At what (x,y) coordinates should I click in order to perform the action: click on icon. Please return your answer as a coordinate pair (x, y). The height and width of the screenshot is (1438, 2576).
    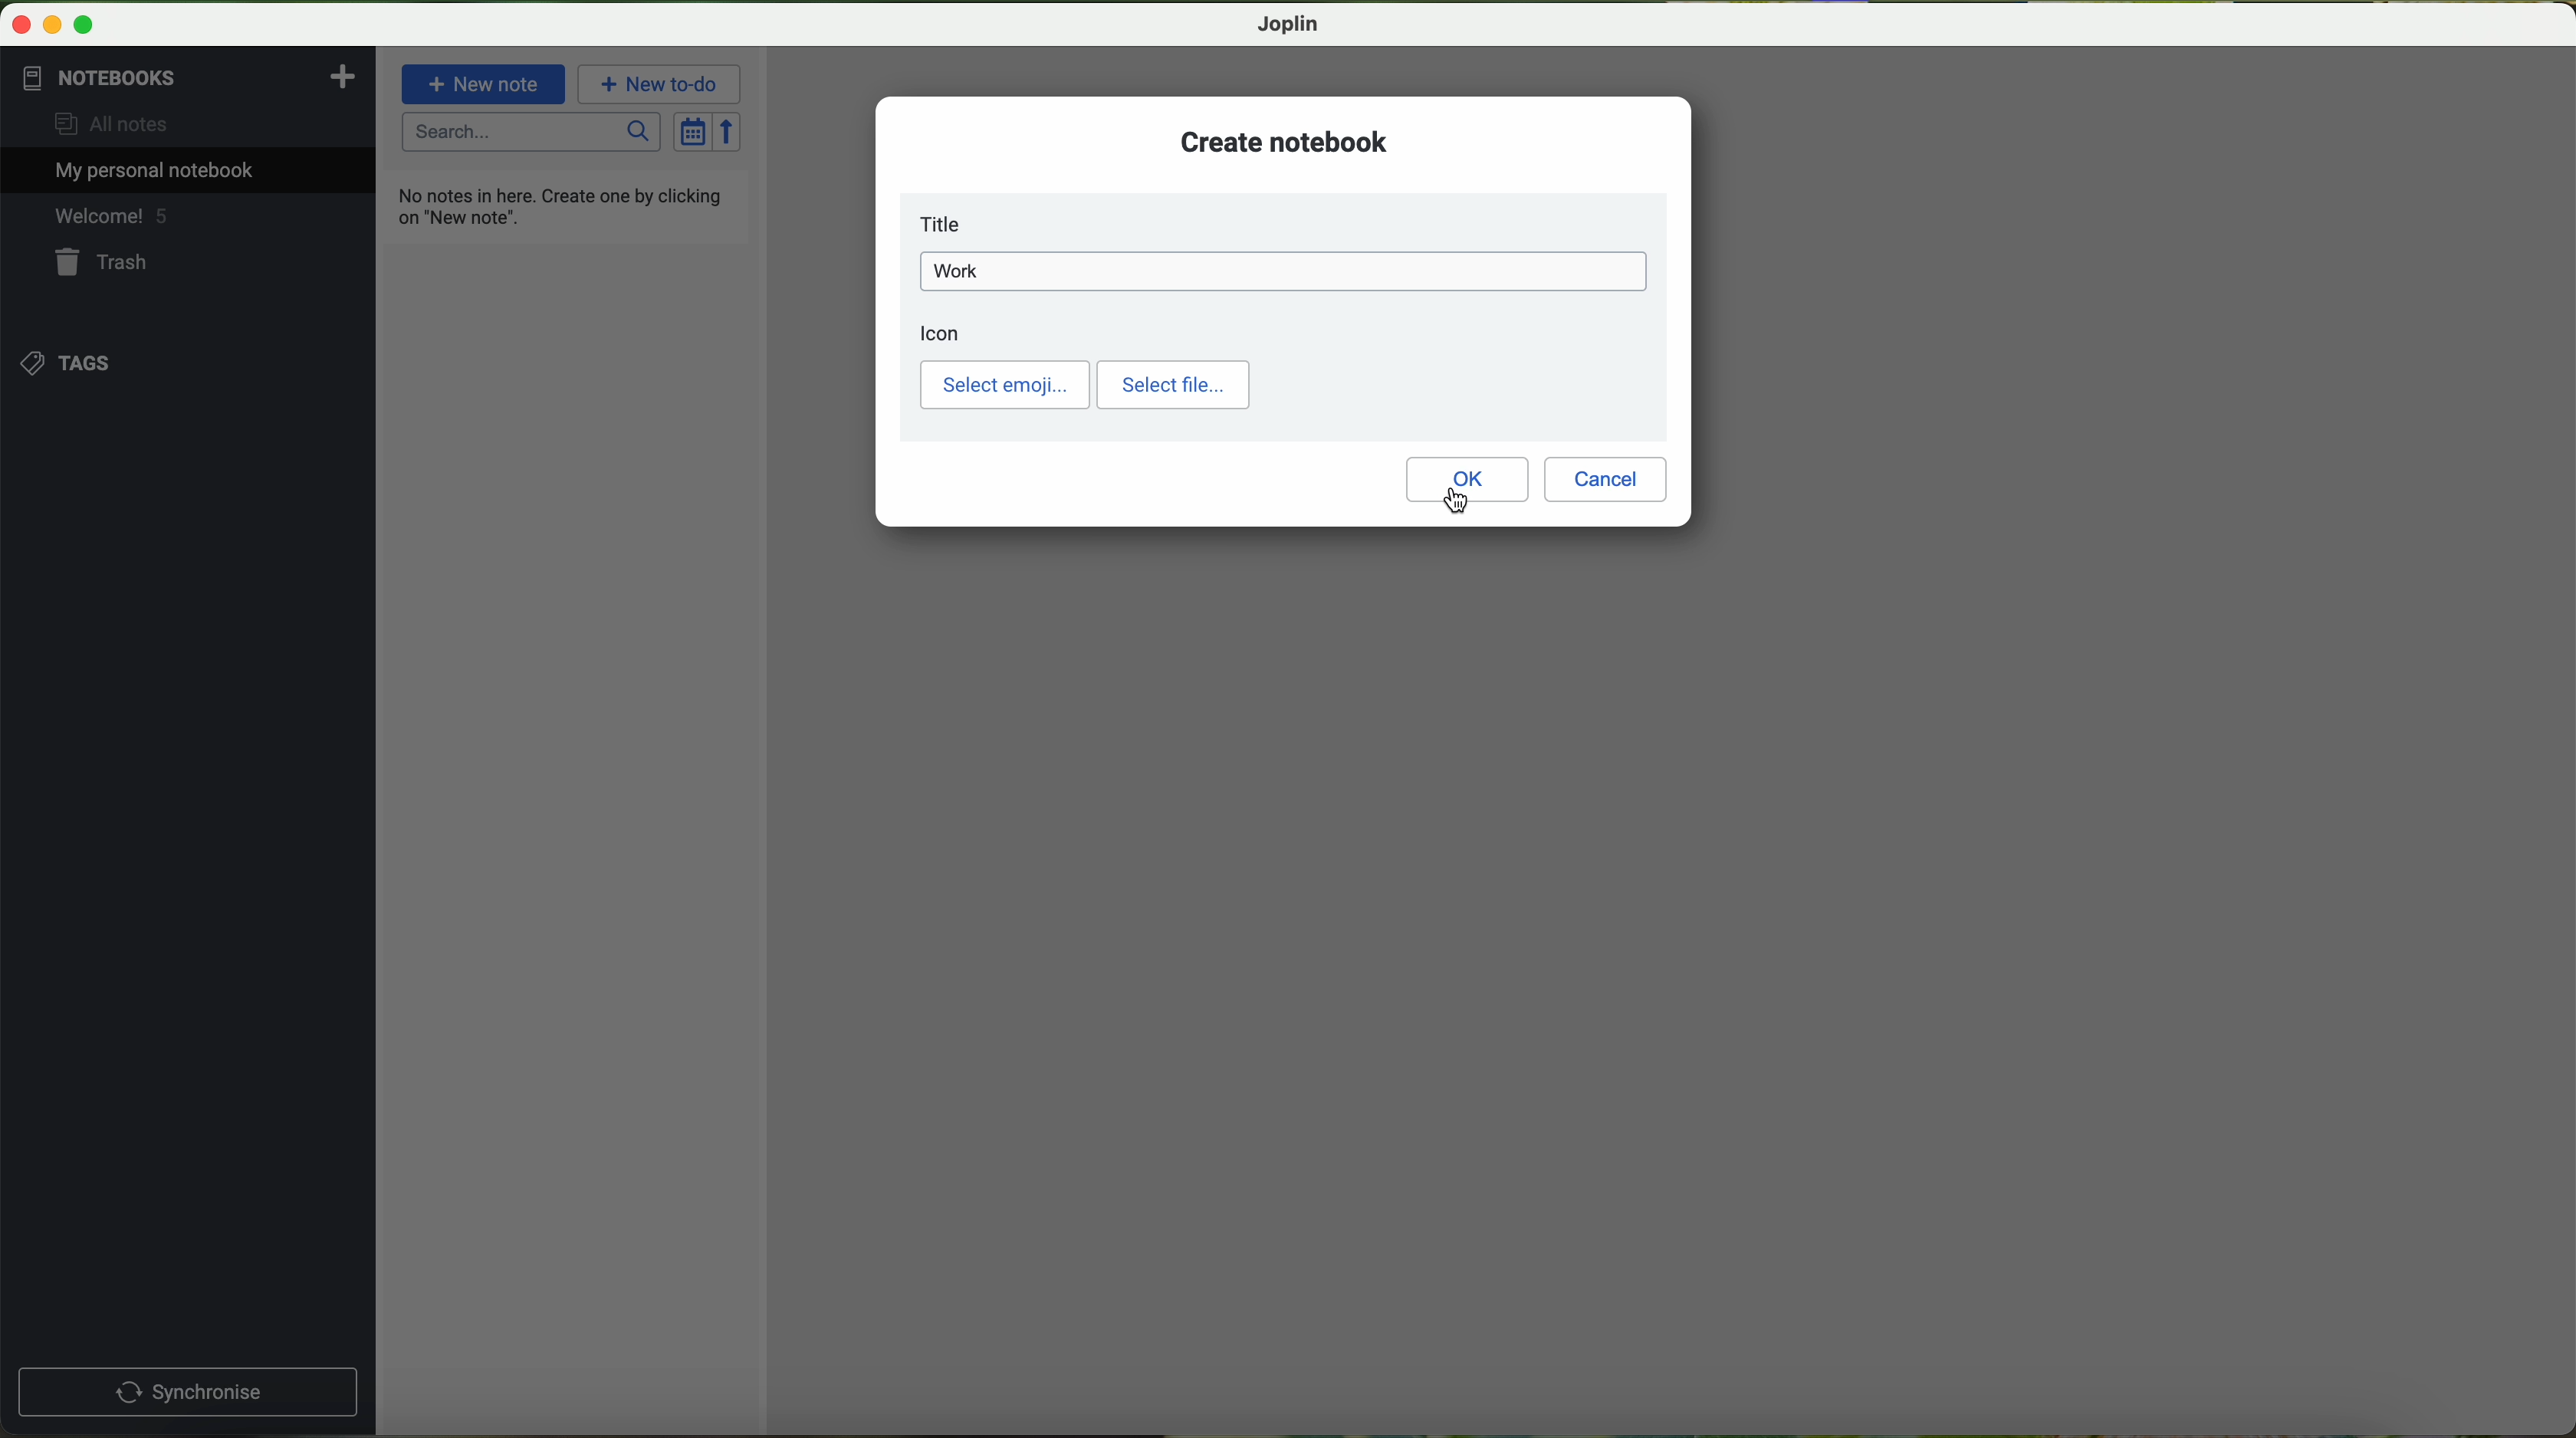
    Looking at the image, I should click on (941, 333).